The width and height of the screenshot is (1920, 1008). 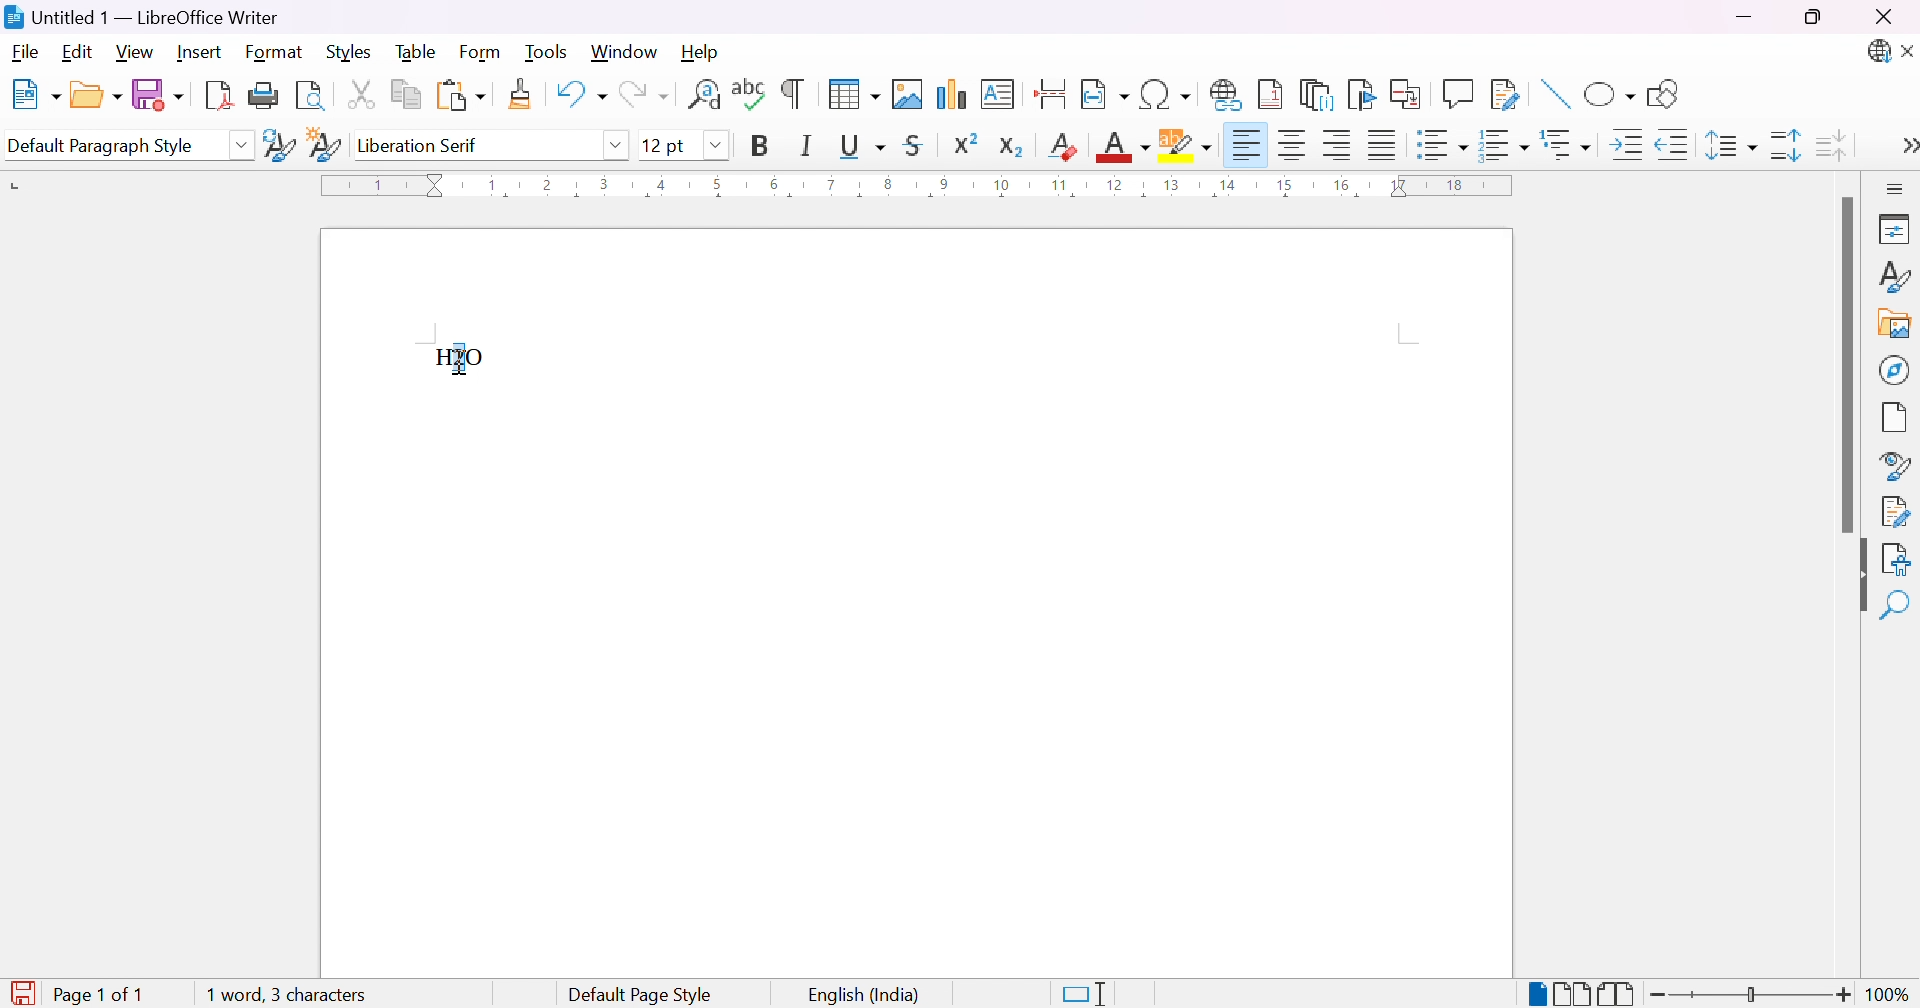 What do you see at coordinates (1506, 144) in the screenshot?
I see `Toggle ordered list` at bounding box center [1506, 144].